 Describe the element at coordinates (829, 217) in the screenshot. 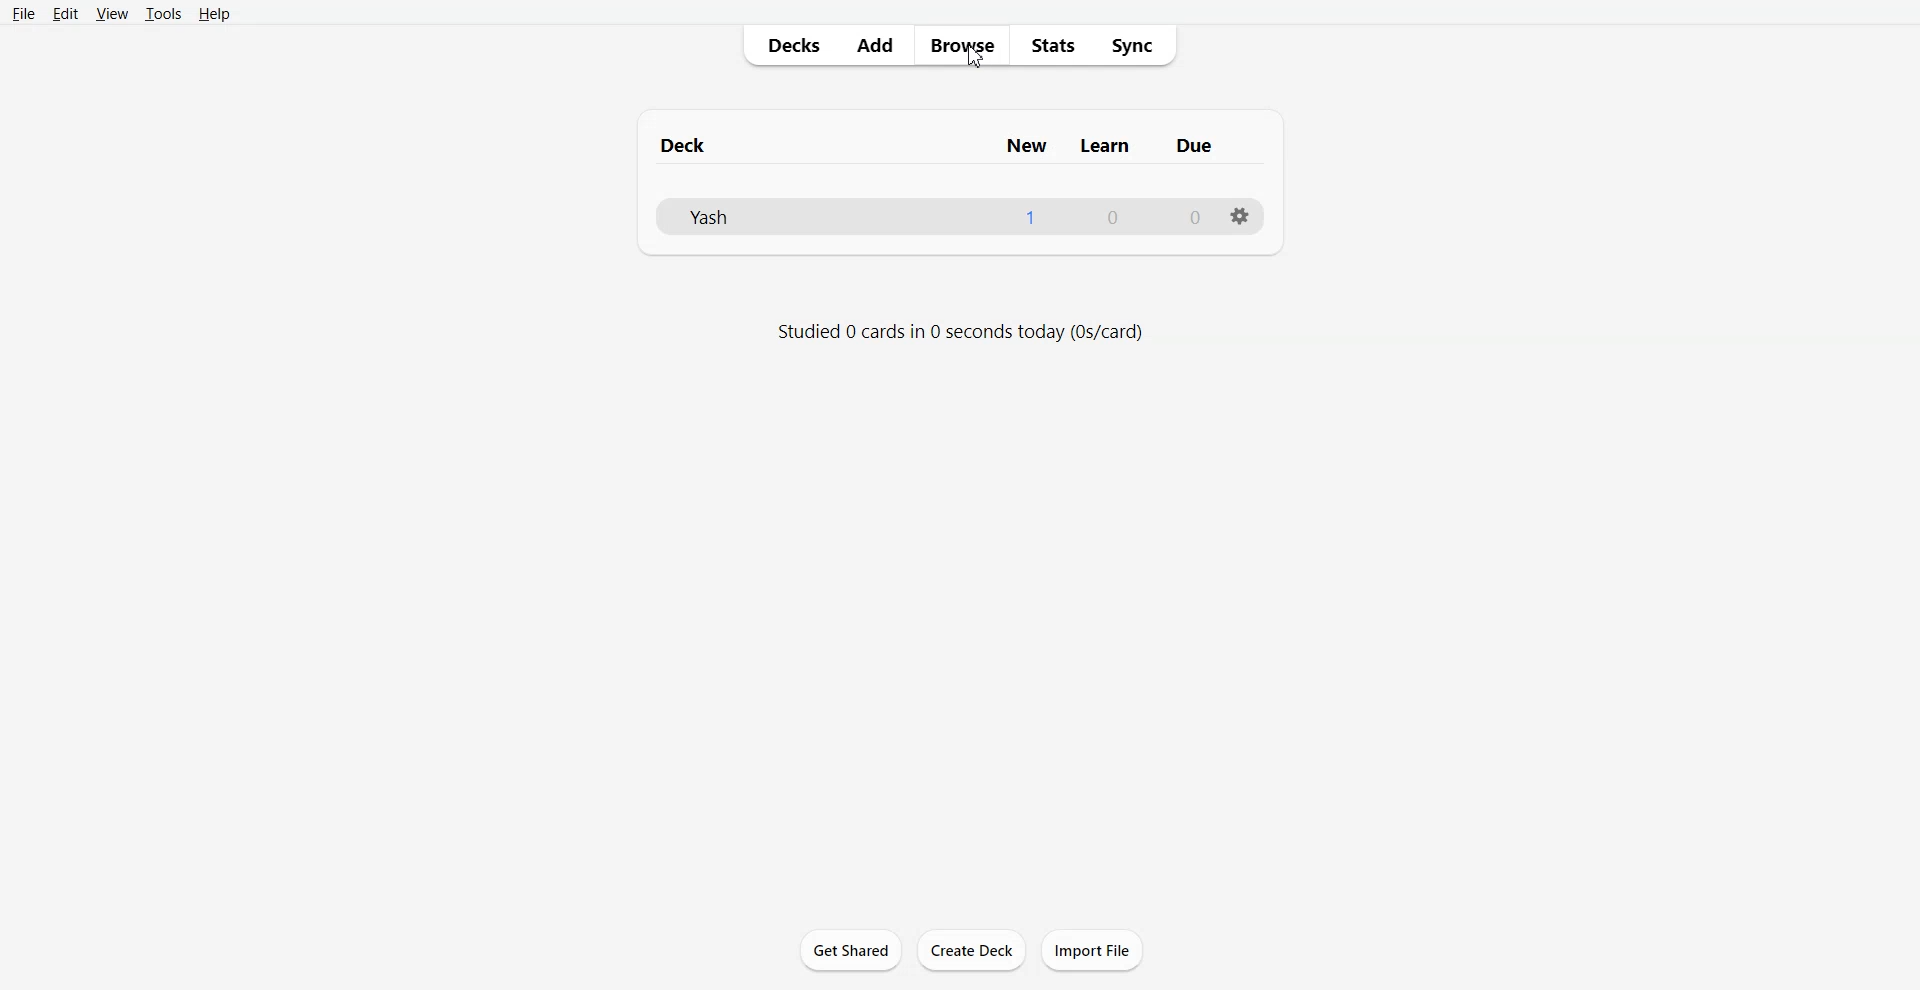

I see `Yash ` at that location.